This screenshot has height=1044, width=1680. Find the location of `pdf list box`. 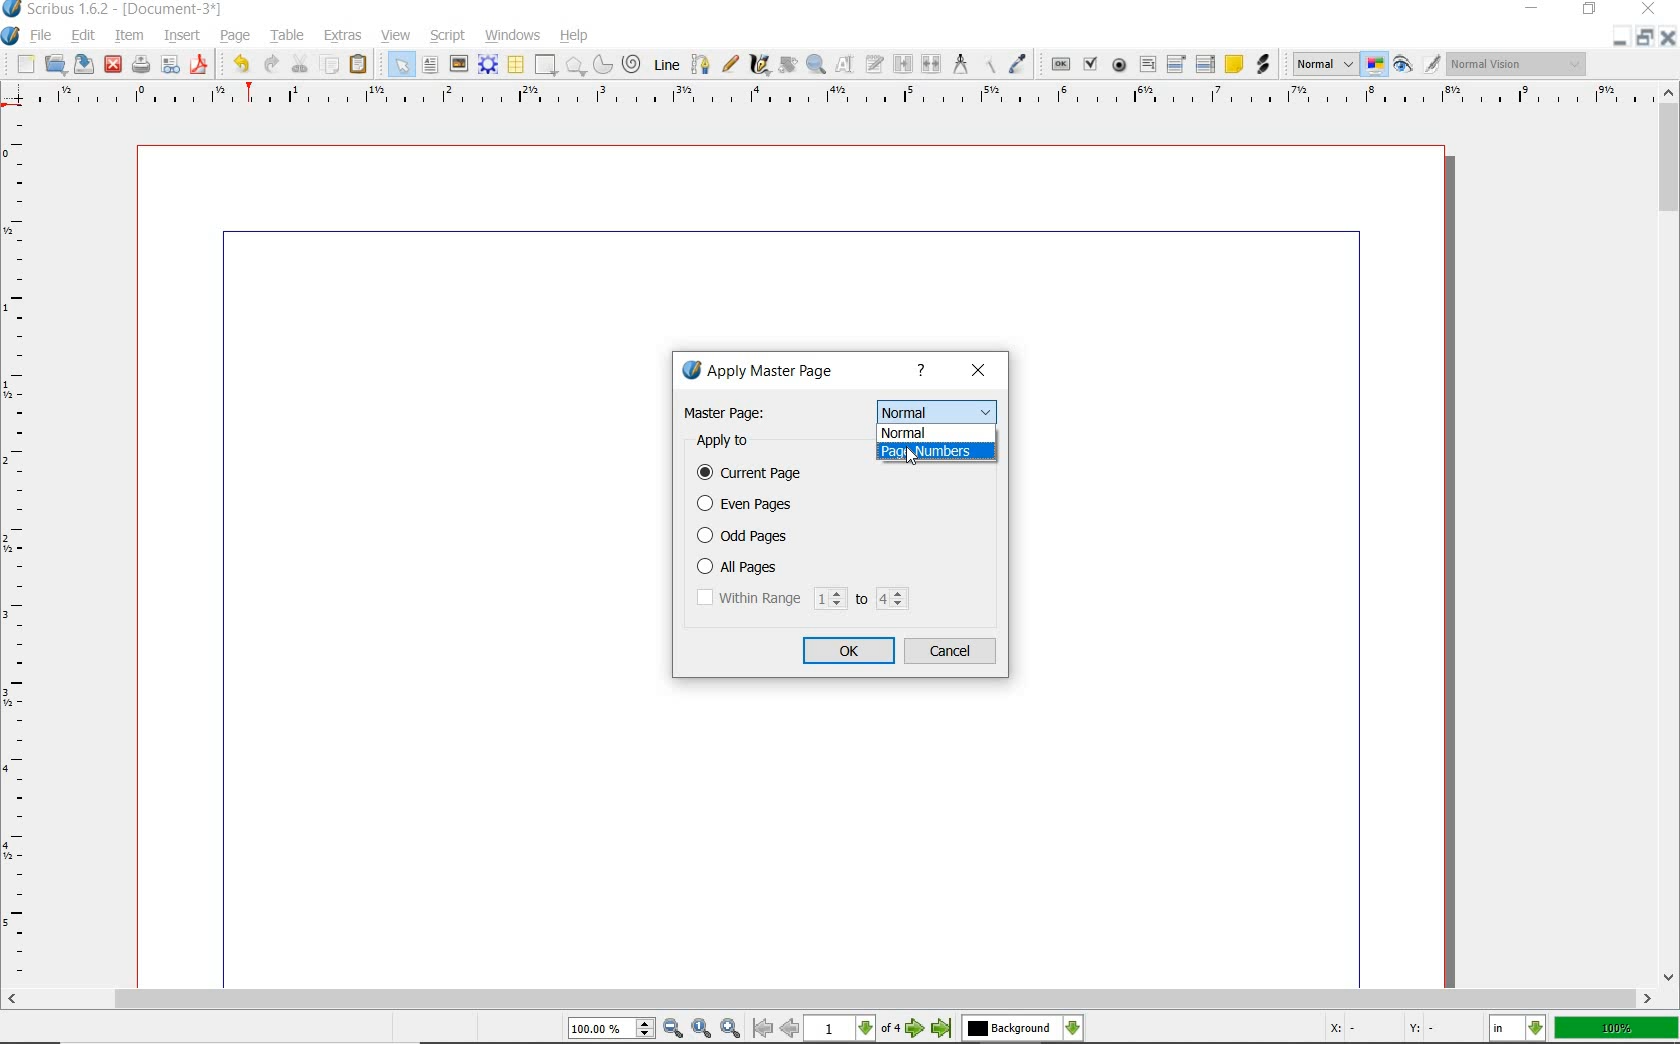

pdf list box is located at coordinates (1207, 63).